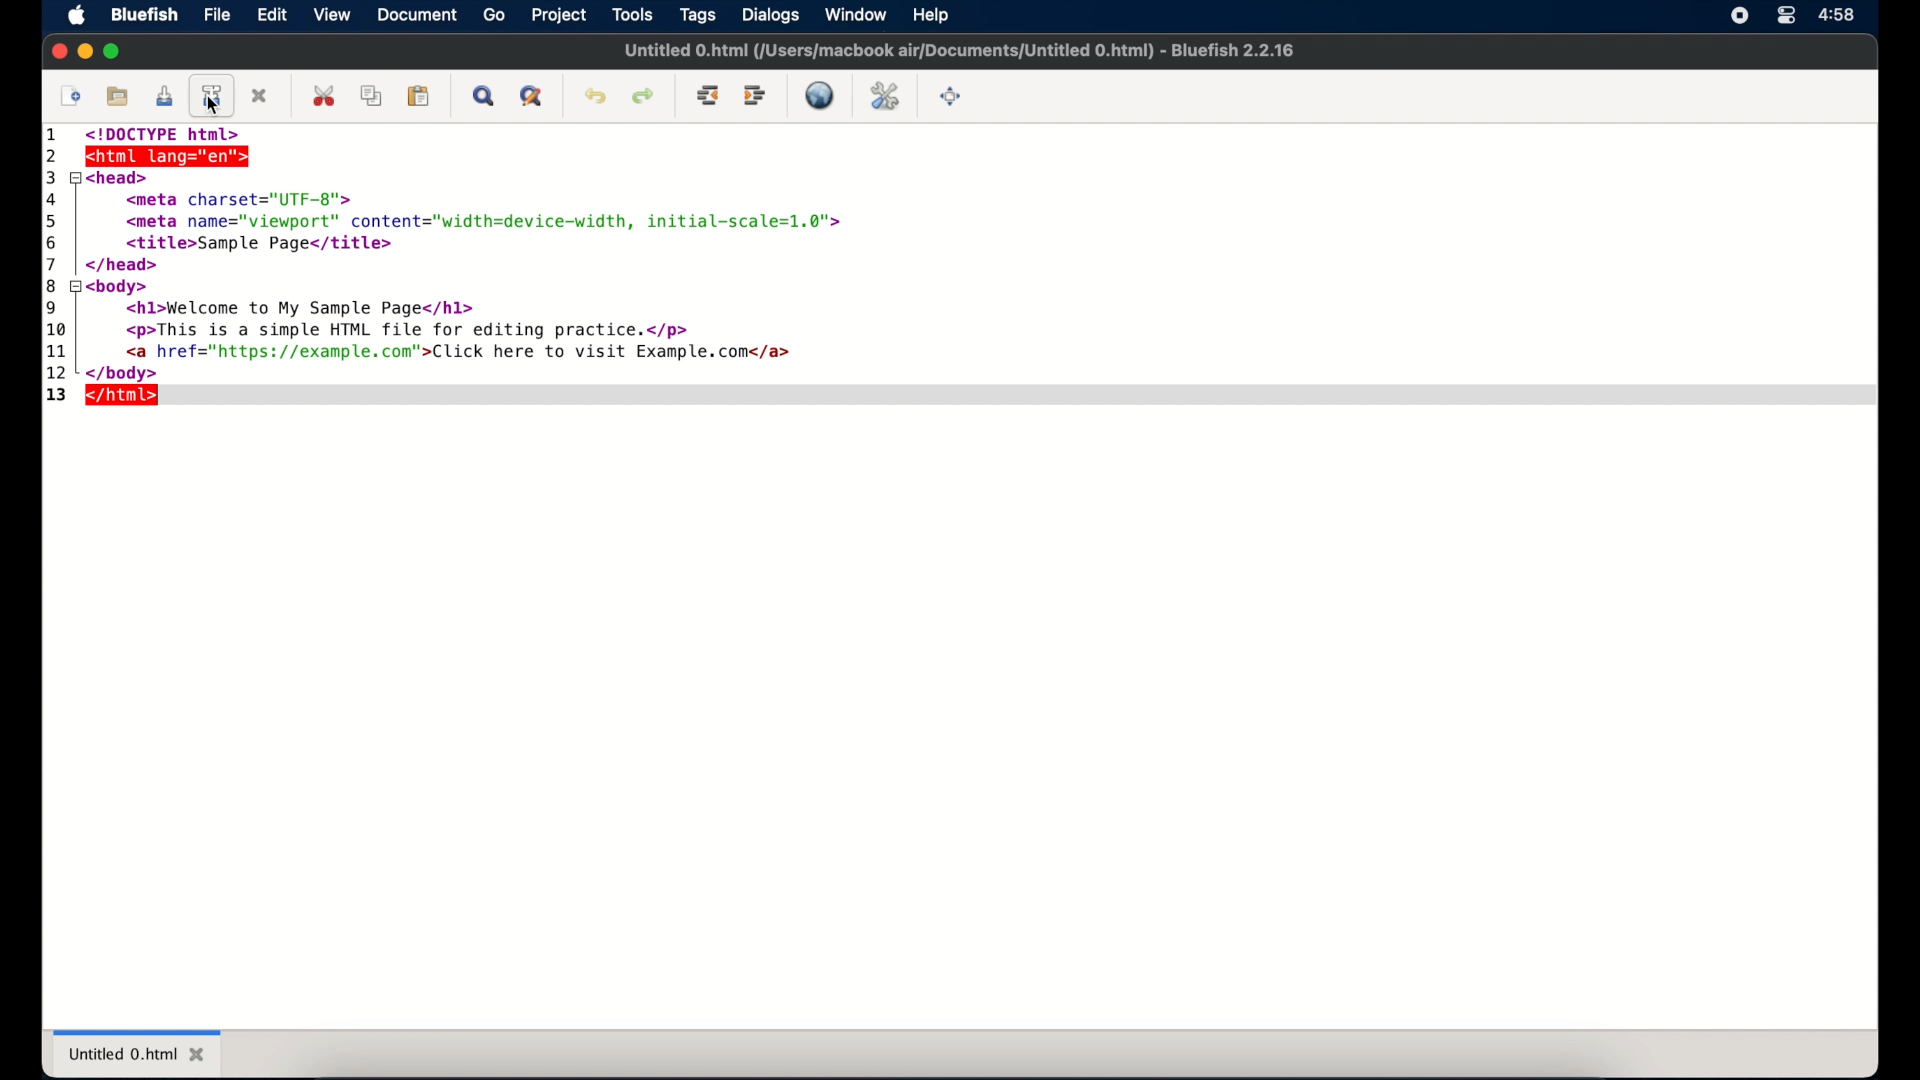  I want to click on file, so click(218, 14).